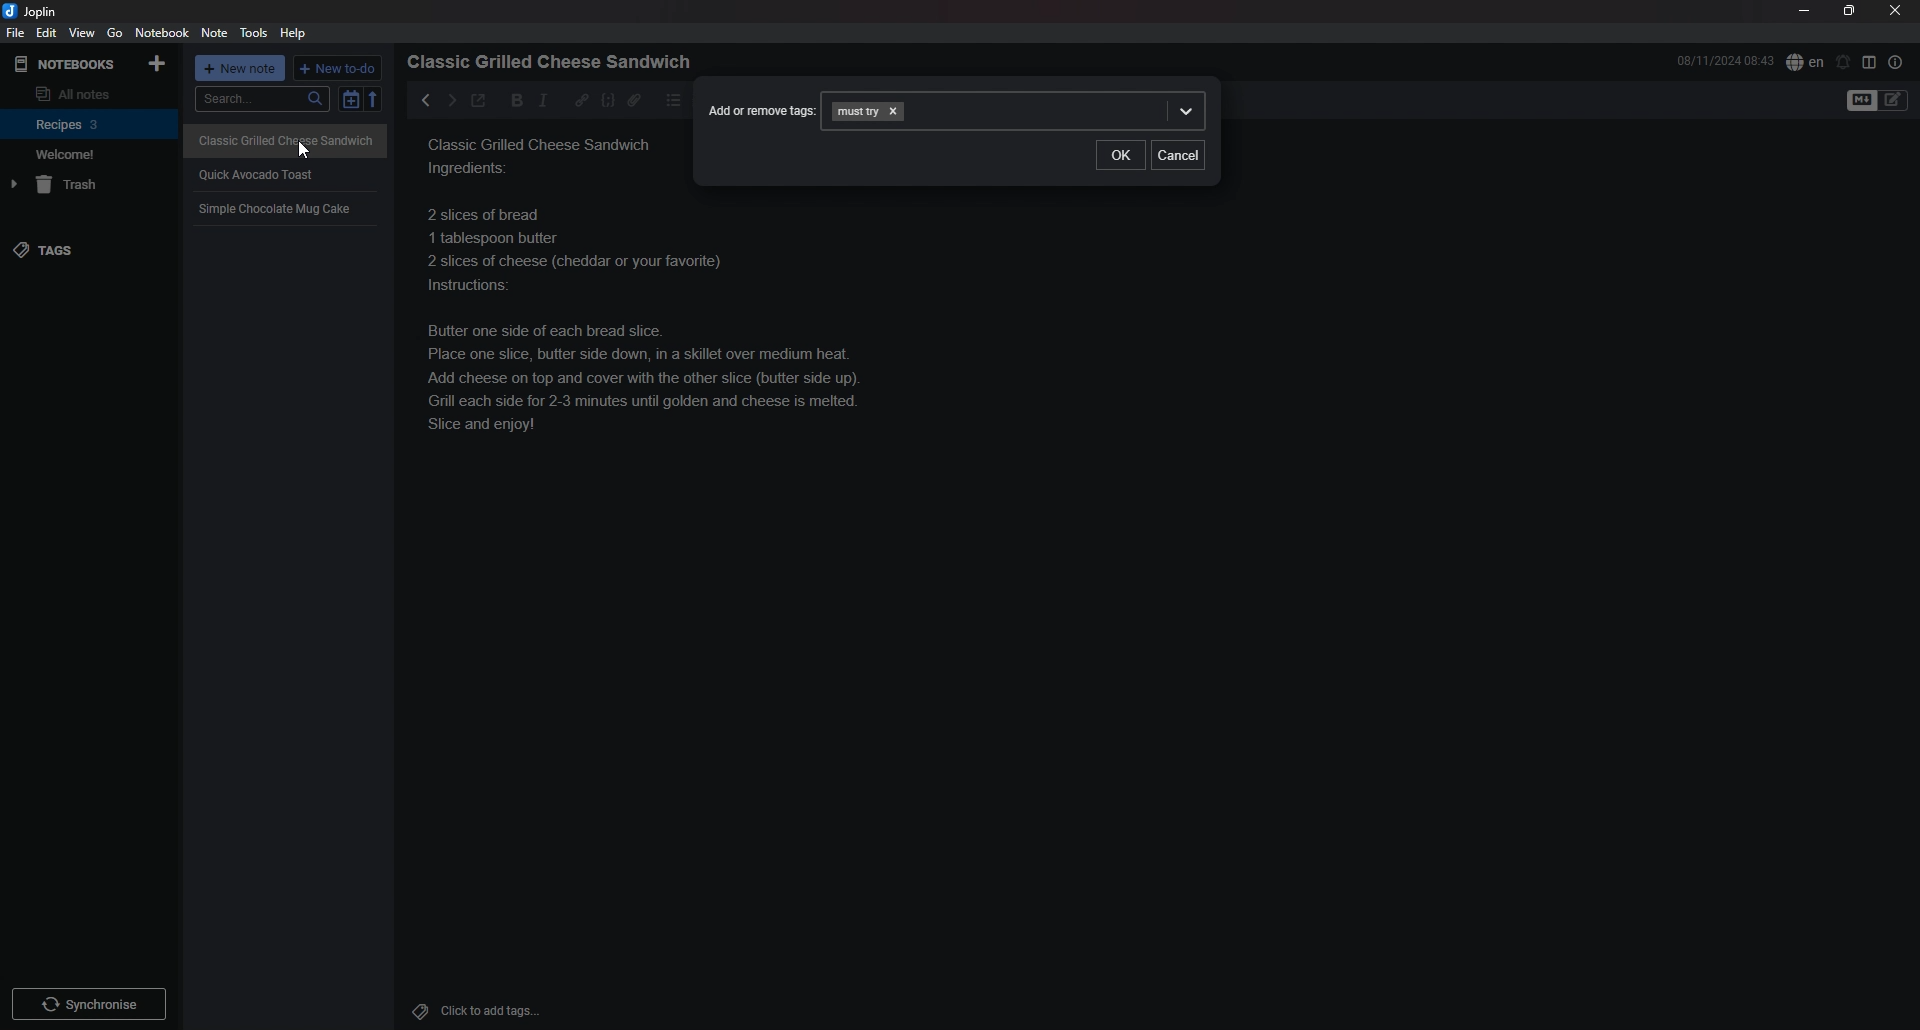 Image resolution: width=1920 pixels, height=1030 pixels. What do you see at coordinates (426, 100) in the screenshot?
I see `previous` at bounding box center [426, 100].